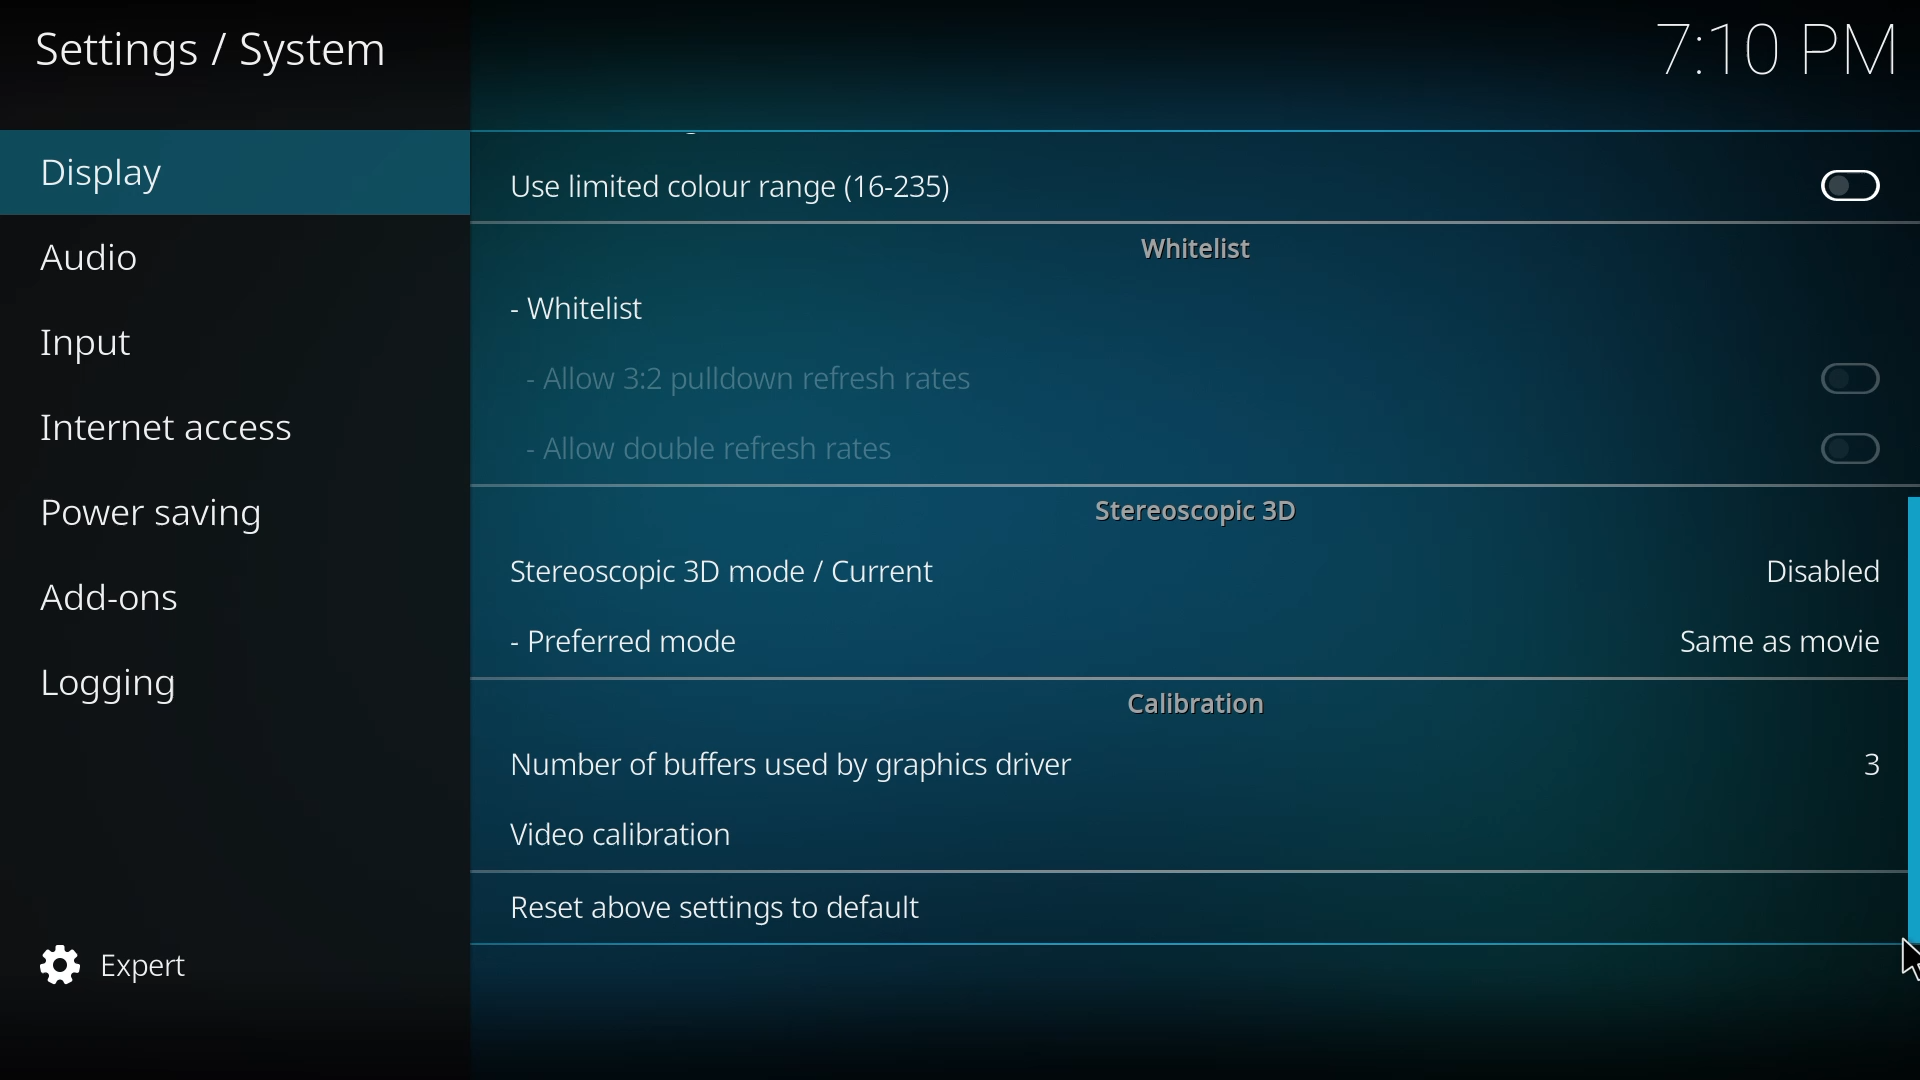  What do you see at coordinates (218, 52) in the screenshot?
I see `system` at bounding box center [218, 52].